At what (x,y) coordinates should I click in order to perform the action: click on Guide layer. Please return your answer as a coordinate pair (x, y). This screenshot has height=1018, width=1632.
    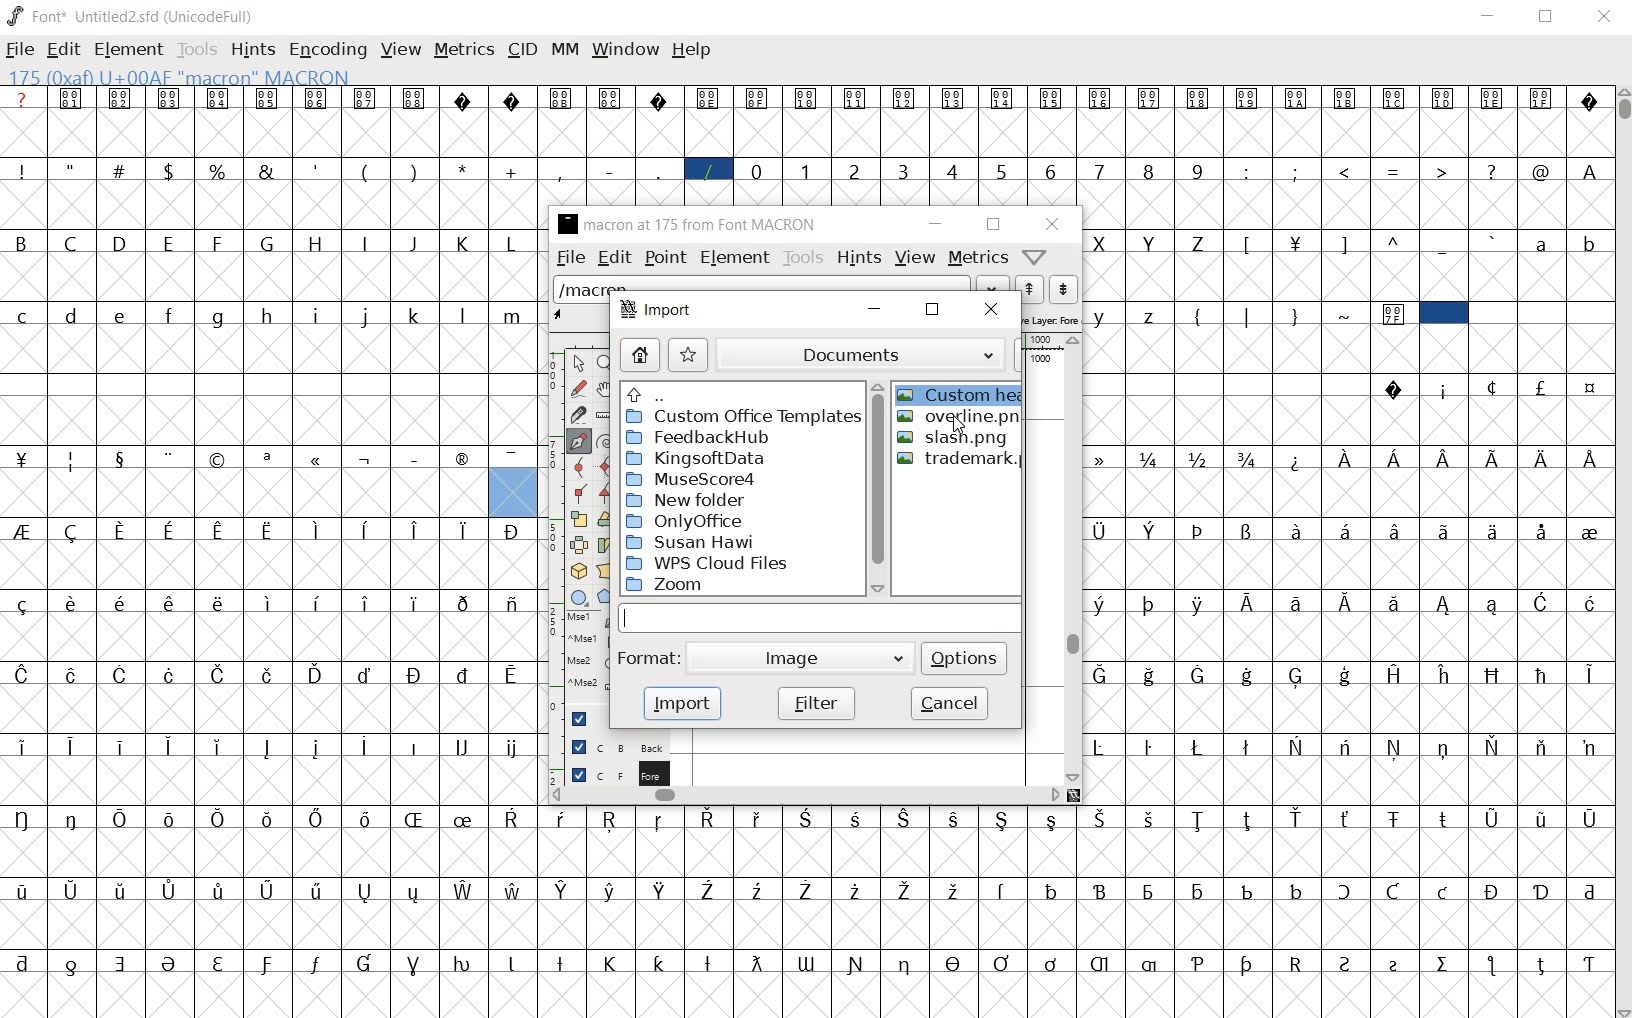
    Looking at the image, I should click on (586, 717).